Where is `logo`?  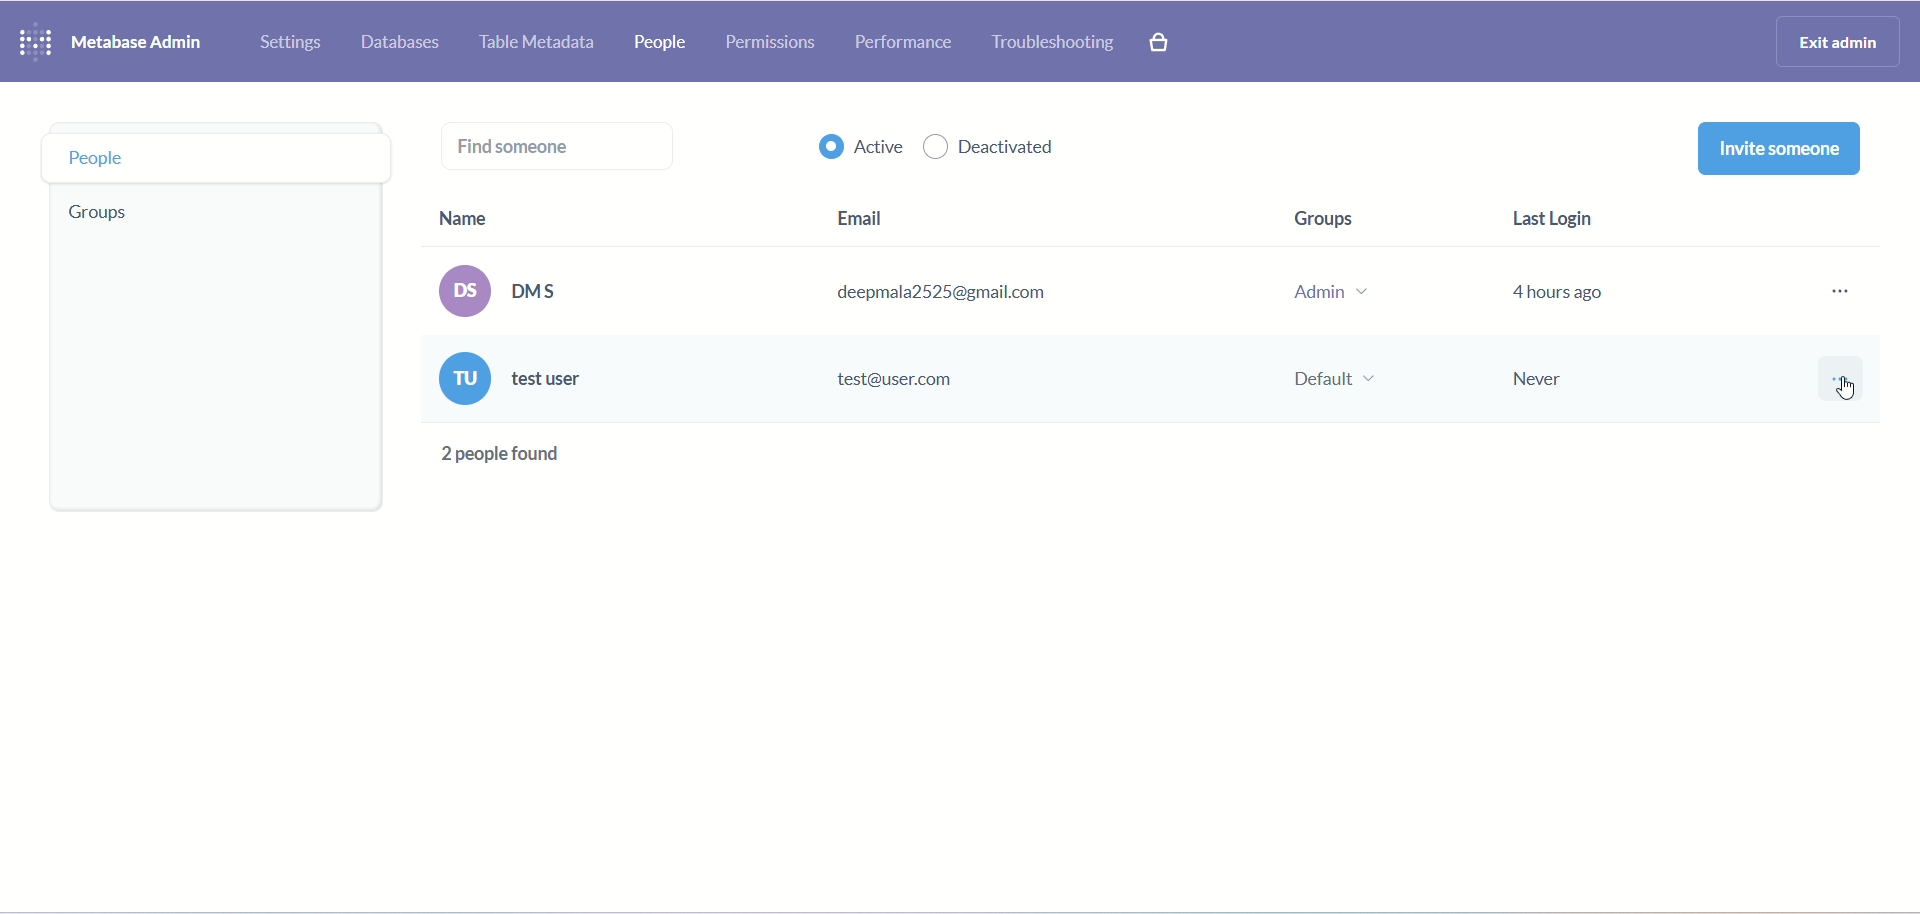 logo is located at coordinates (35, 41).